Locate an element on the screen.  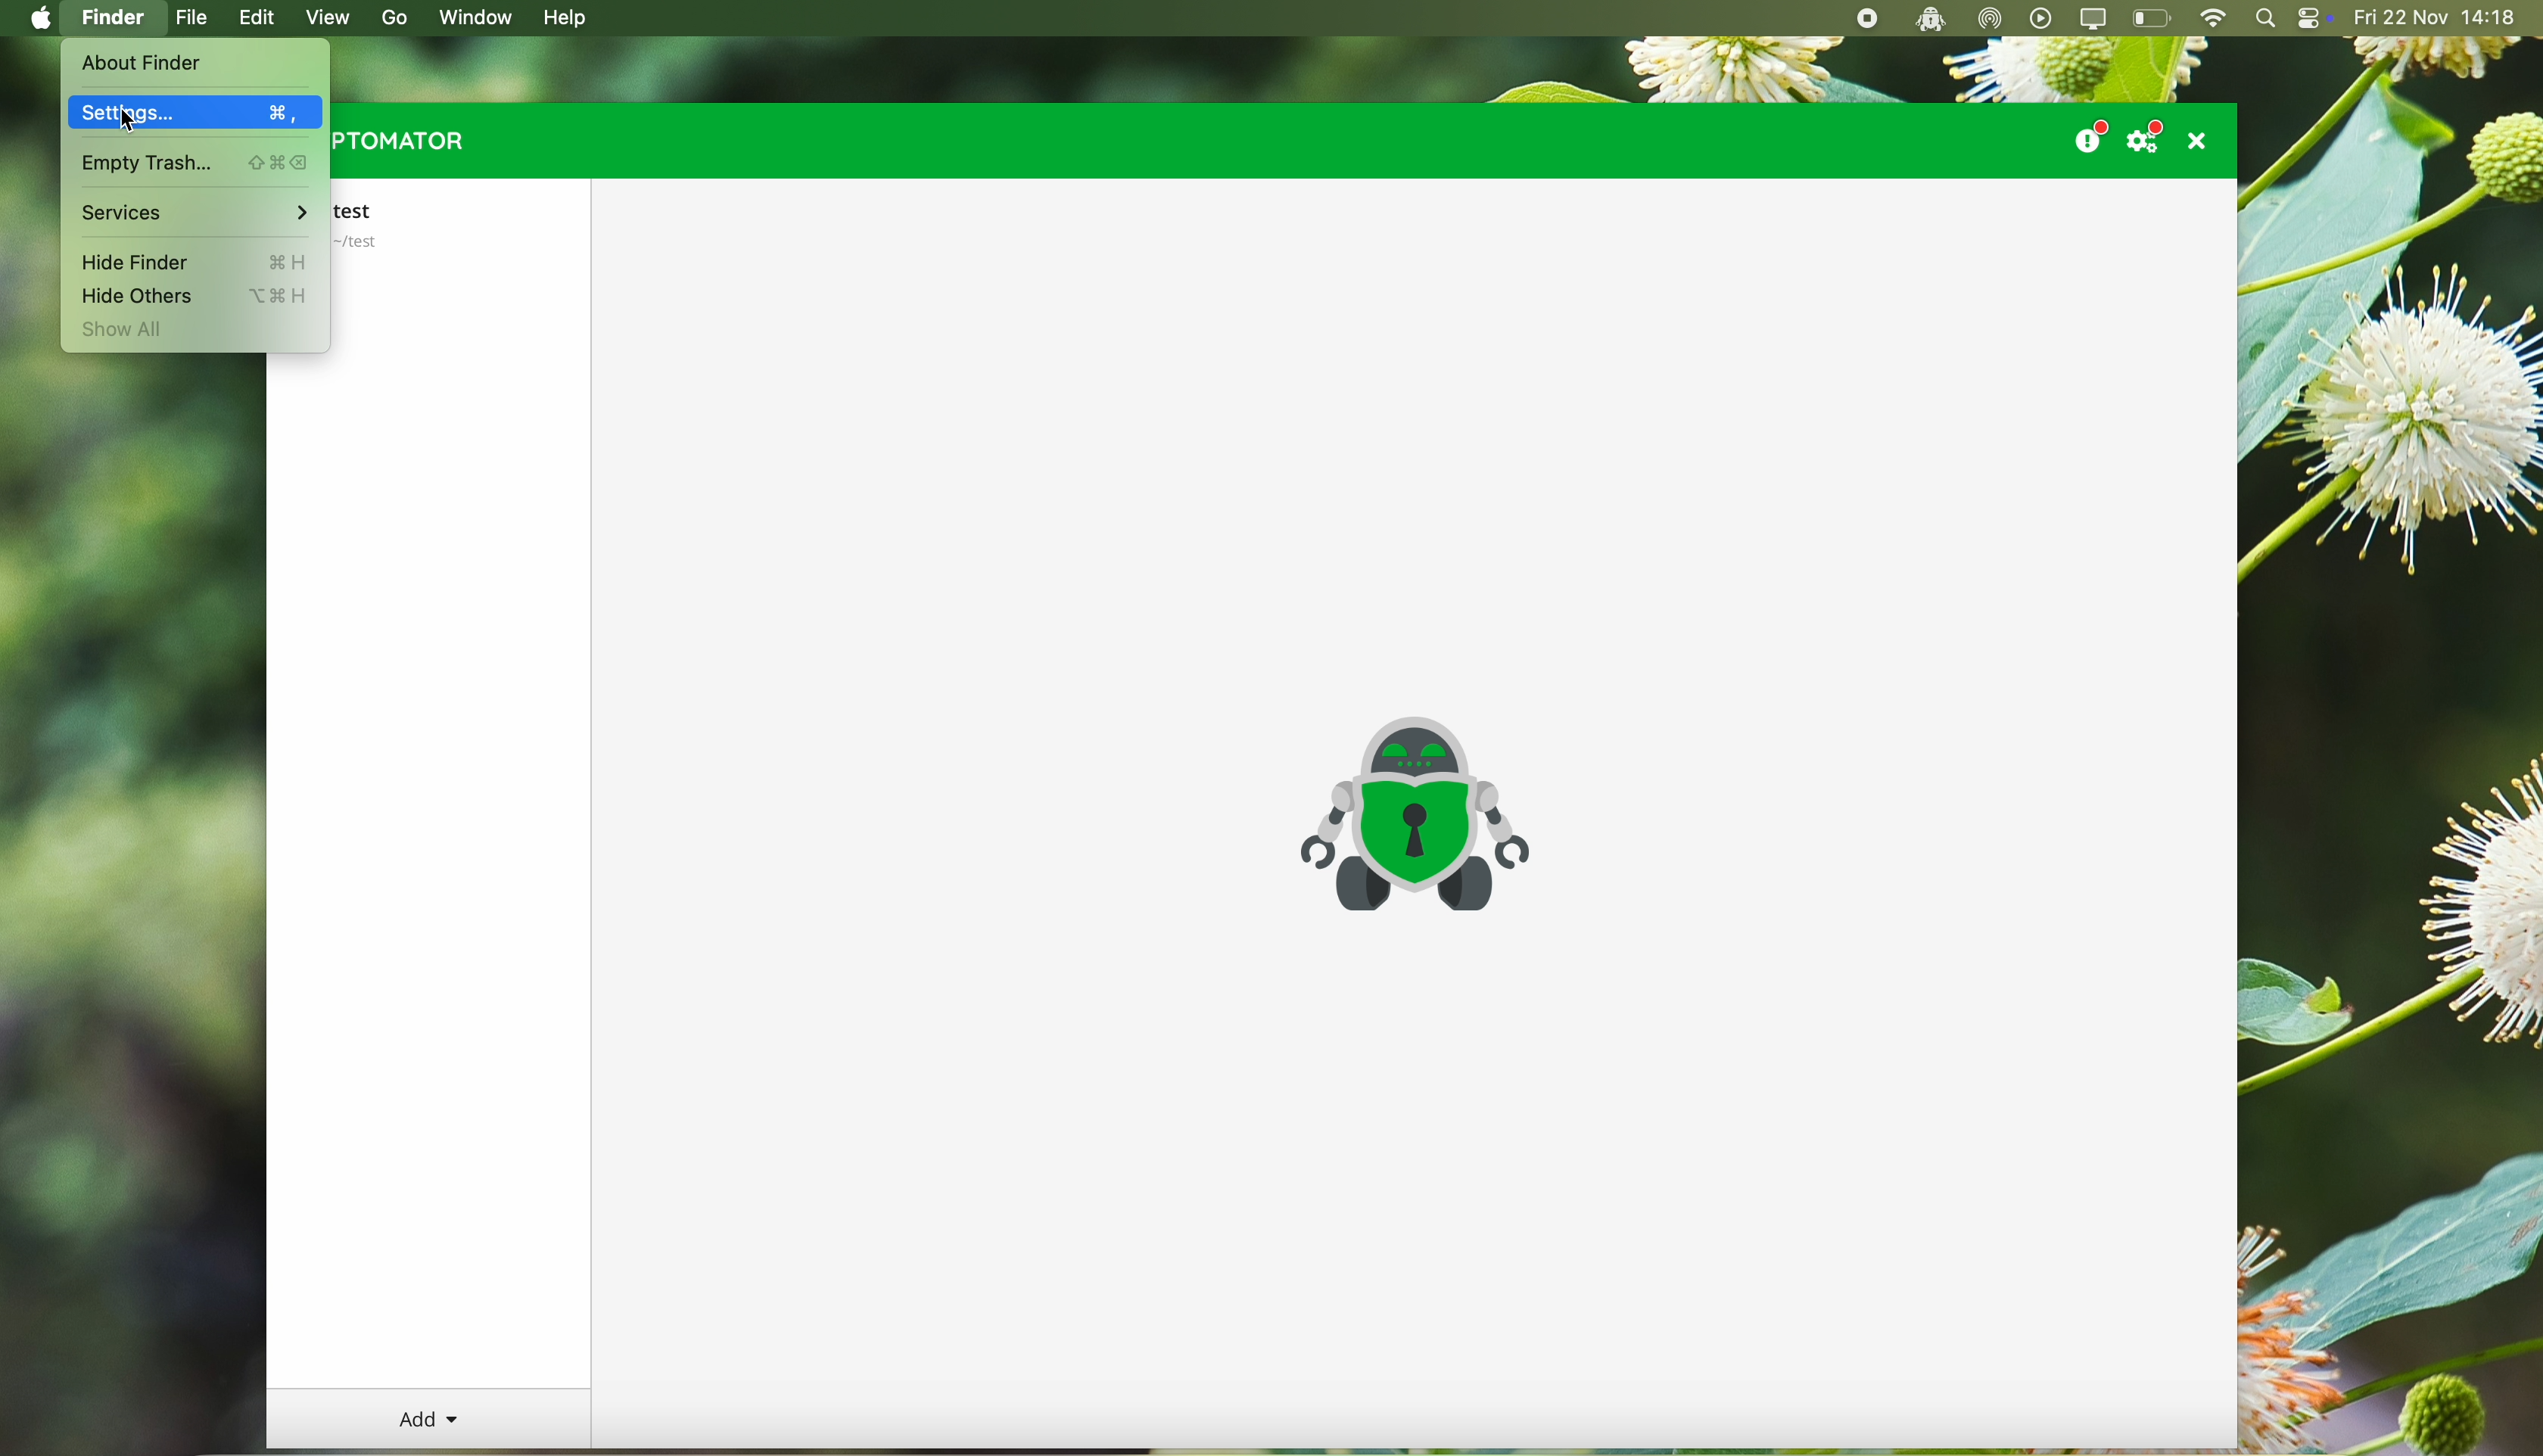
finder is located at coordinates (116, 19).